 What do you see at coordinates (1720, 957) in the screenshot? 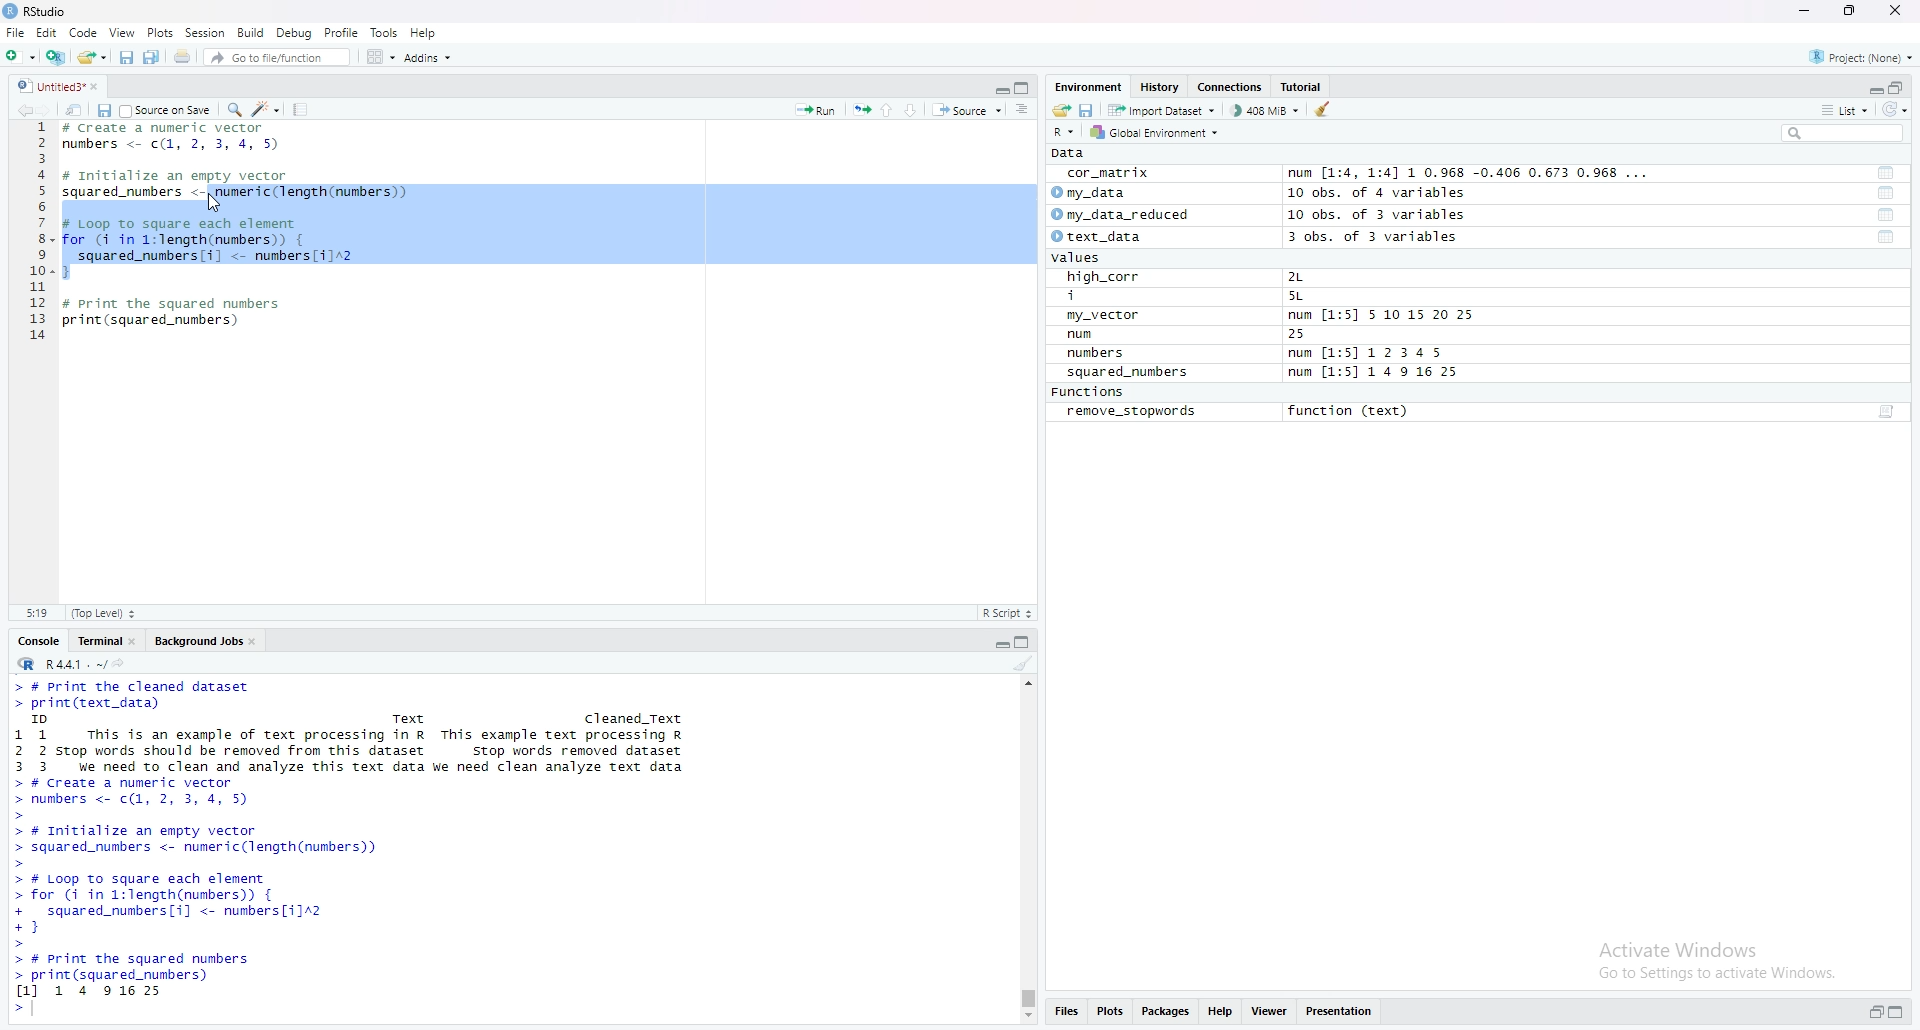
I see `Activate Windows
Go to Settings to activate Windows.` at bounding box center [1720, 957].